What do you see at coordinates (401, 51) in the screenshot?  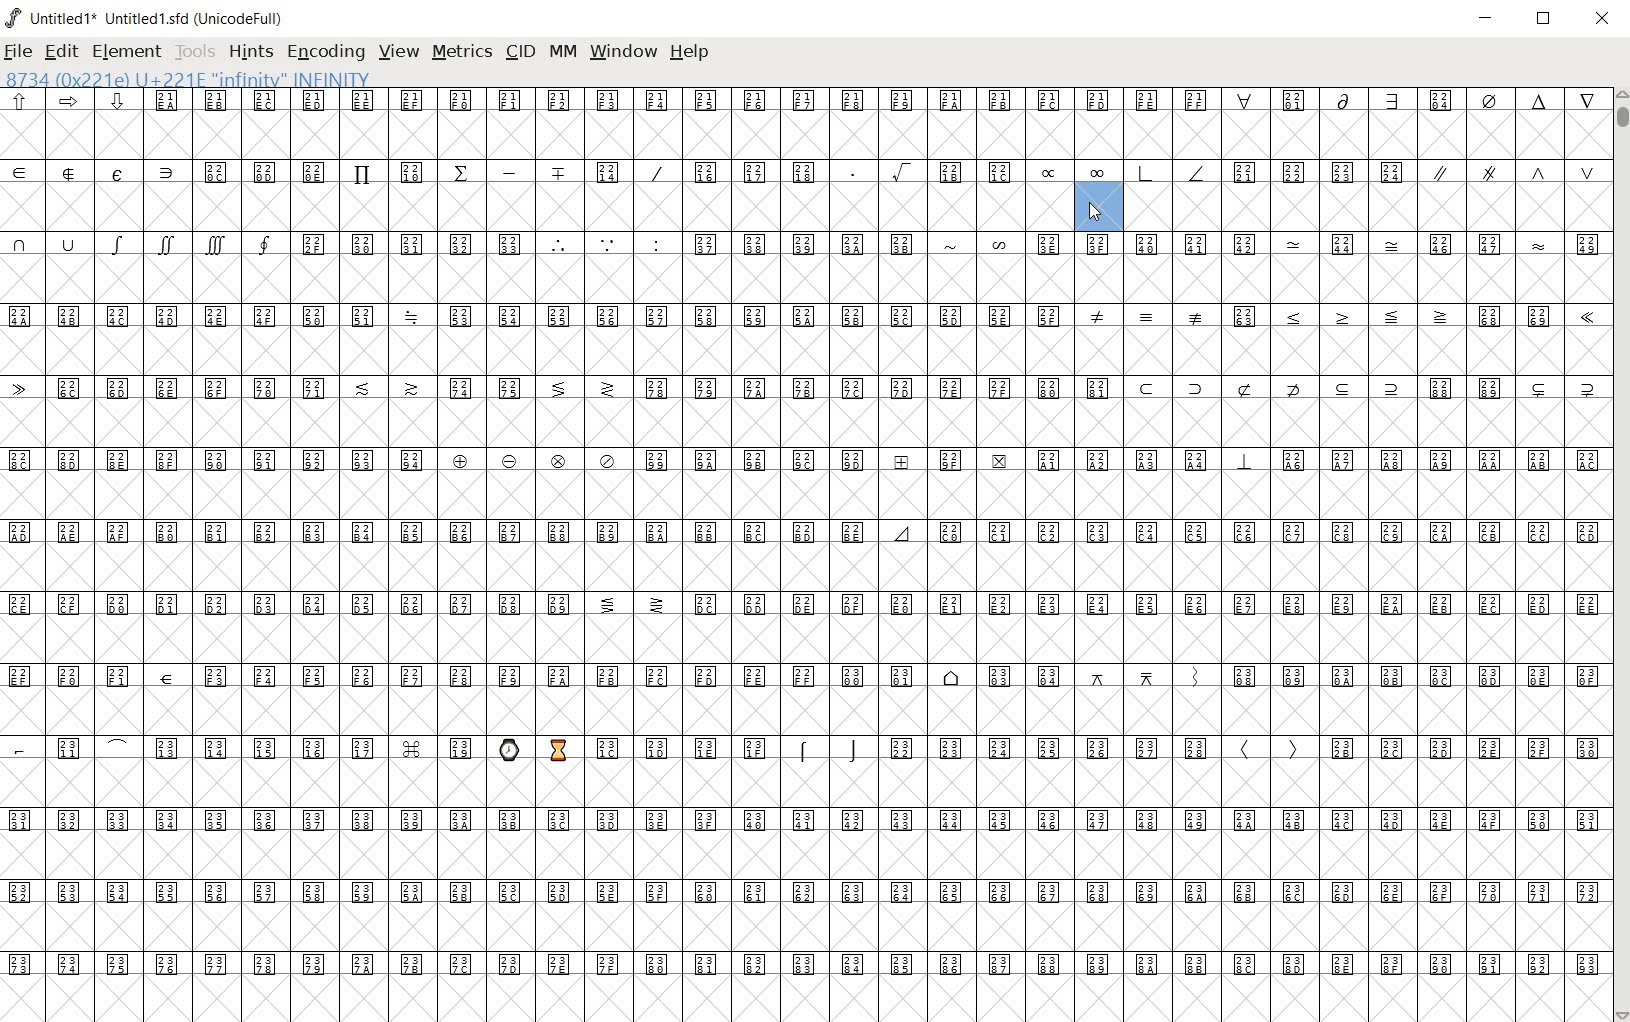 I see `view` at bounding box center [401, 51].